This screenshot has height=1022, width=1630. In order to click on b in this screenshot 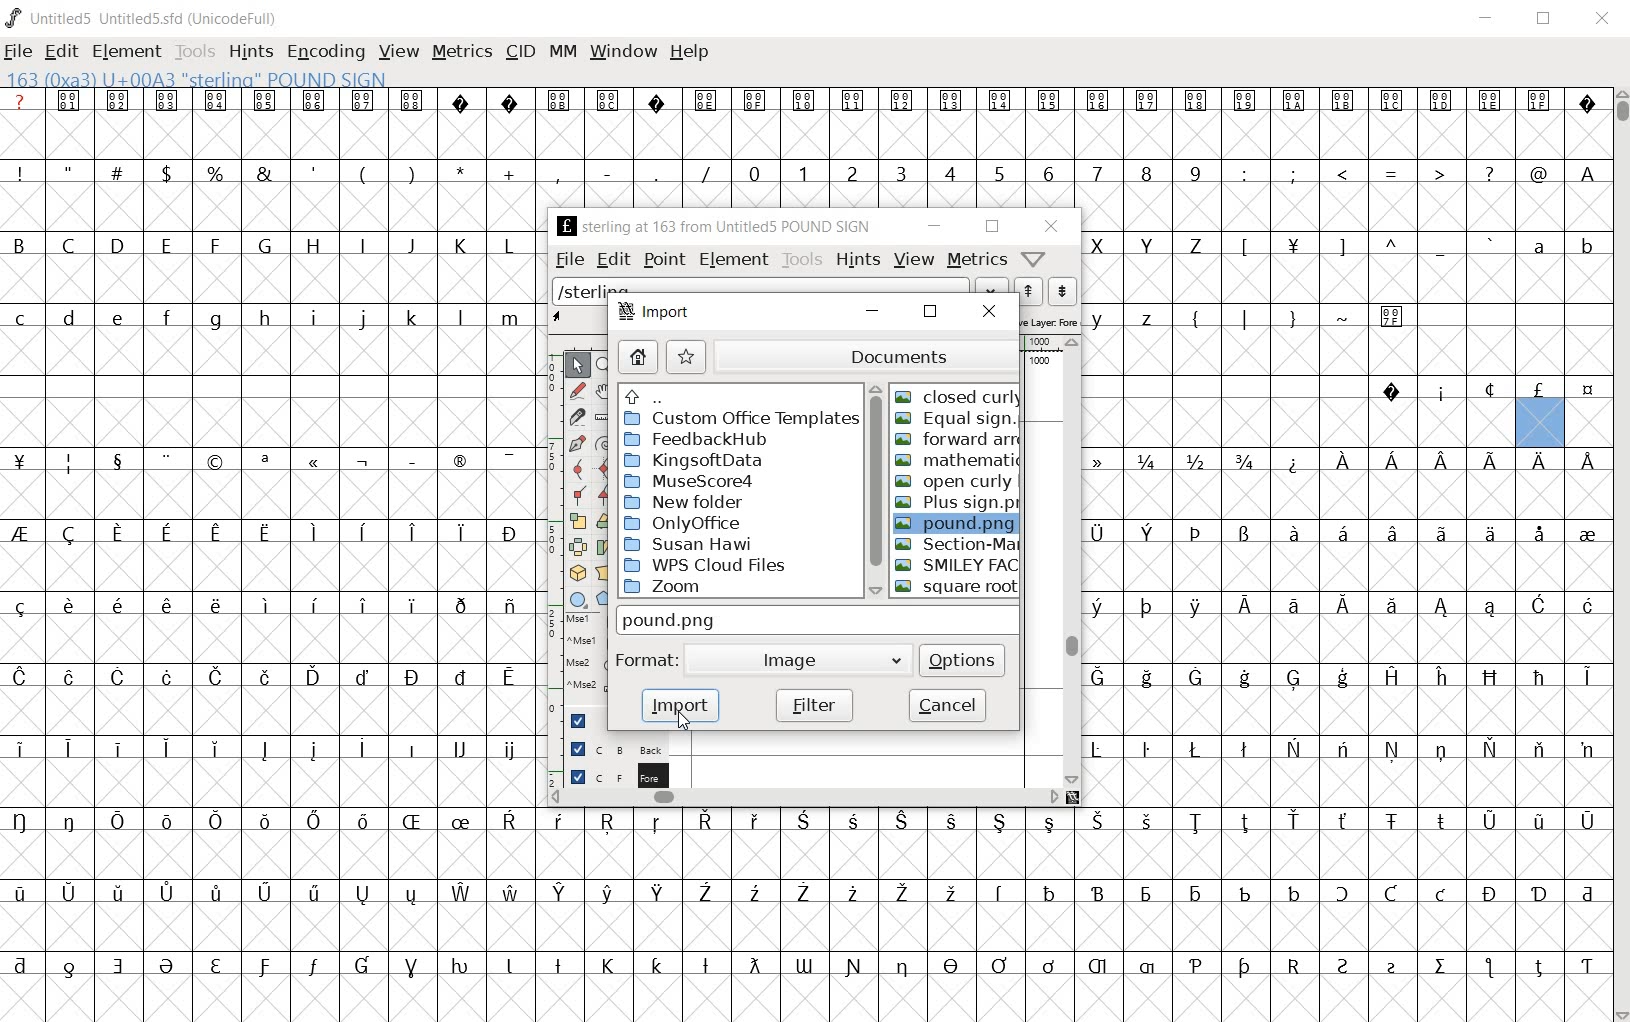, I will do `click(1585, 245)`.